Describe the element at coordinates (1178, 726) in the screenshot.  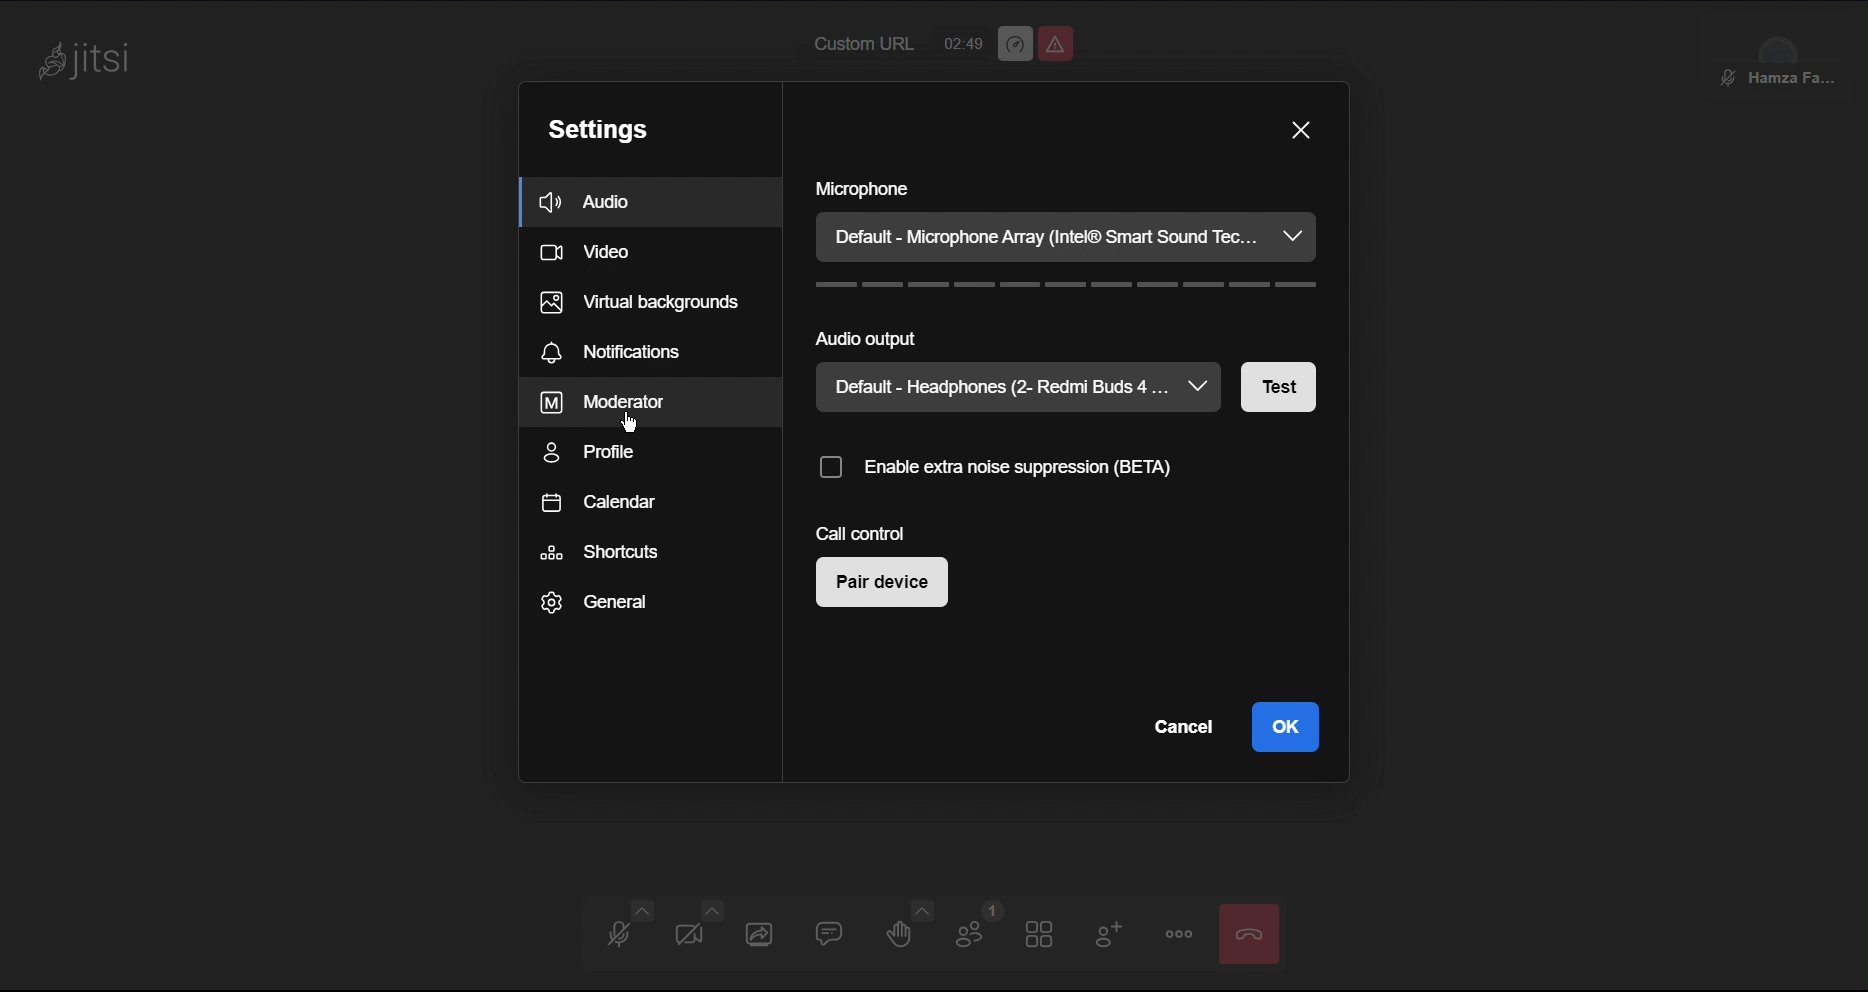
I see `Cancel` at that location.